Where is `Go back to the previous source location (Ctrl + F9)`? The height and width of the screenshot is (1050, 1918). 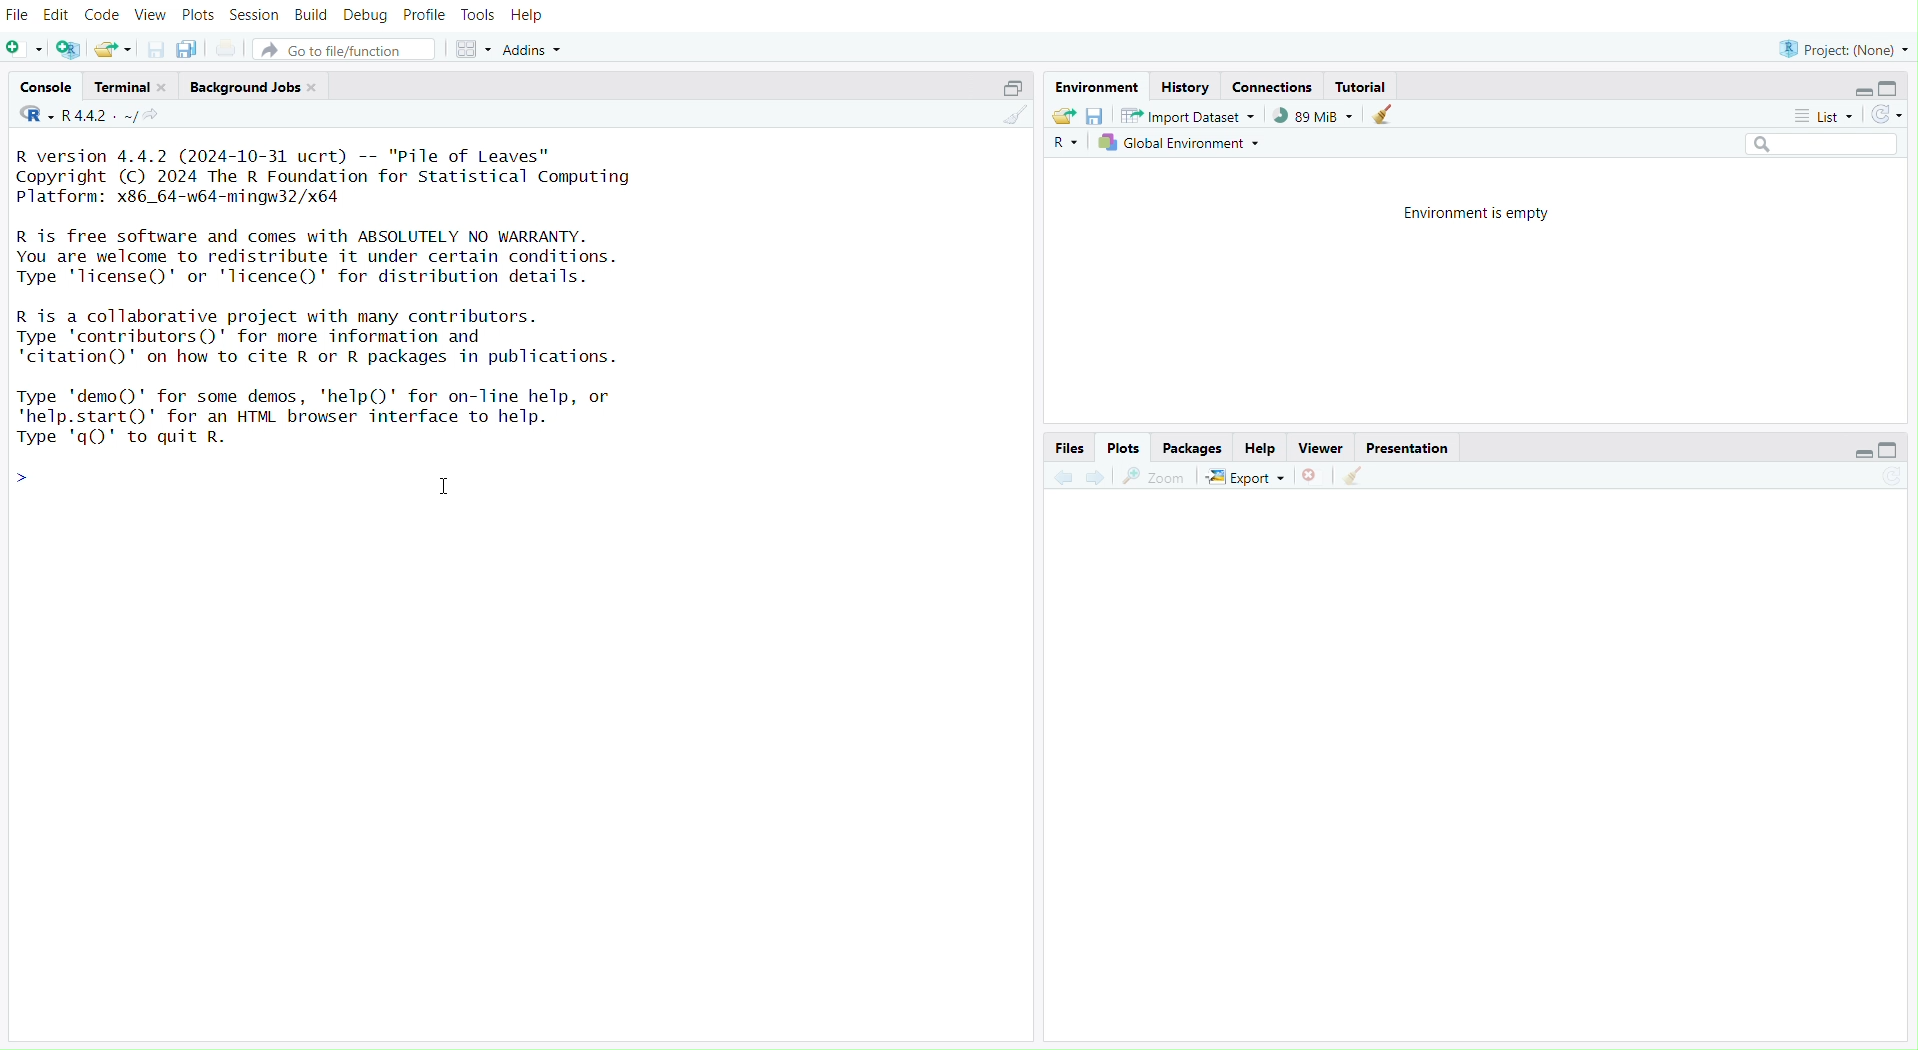 Go back to the previous source location (Ctrl + F9) is located at coordinates (1062, 477).